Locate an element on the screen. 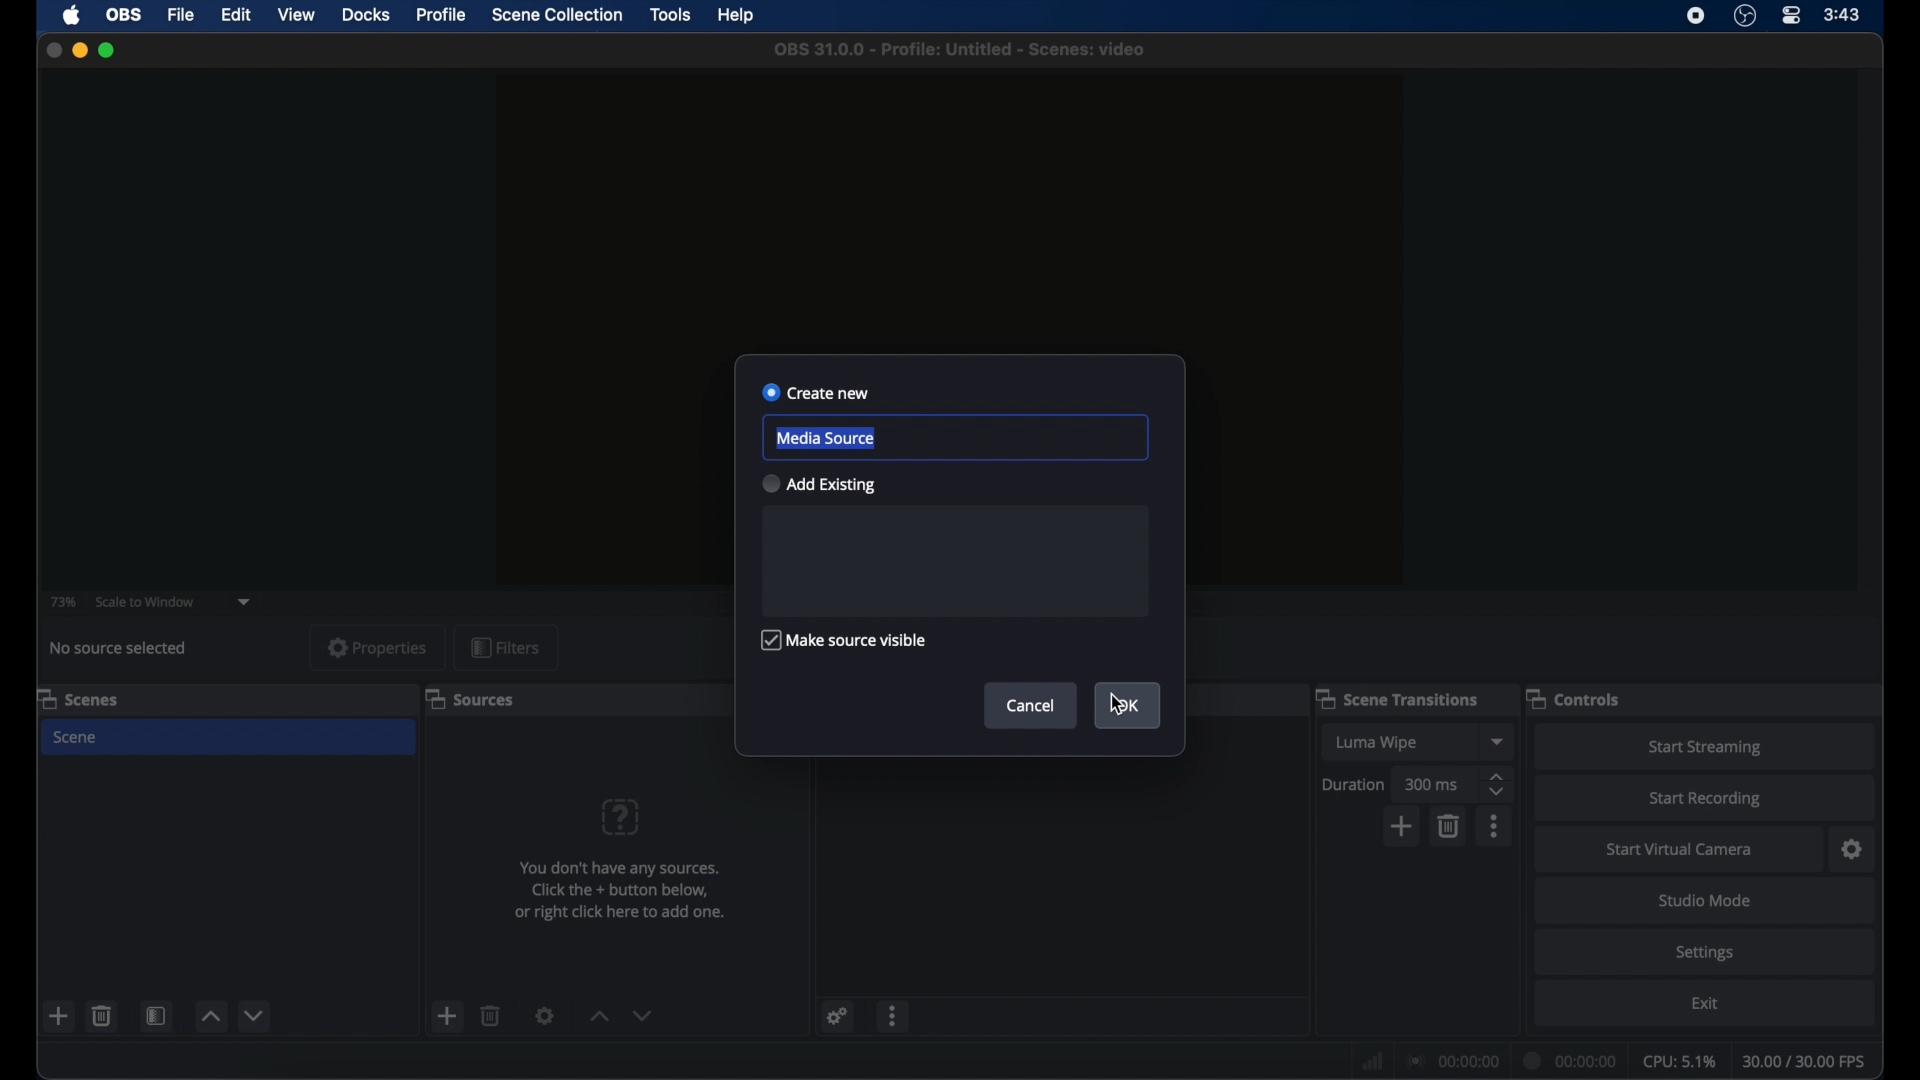 The image size is (1920, 1080). settings is located at coordinates (1706, 954).